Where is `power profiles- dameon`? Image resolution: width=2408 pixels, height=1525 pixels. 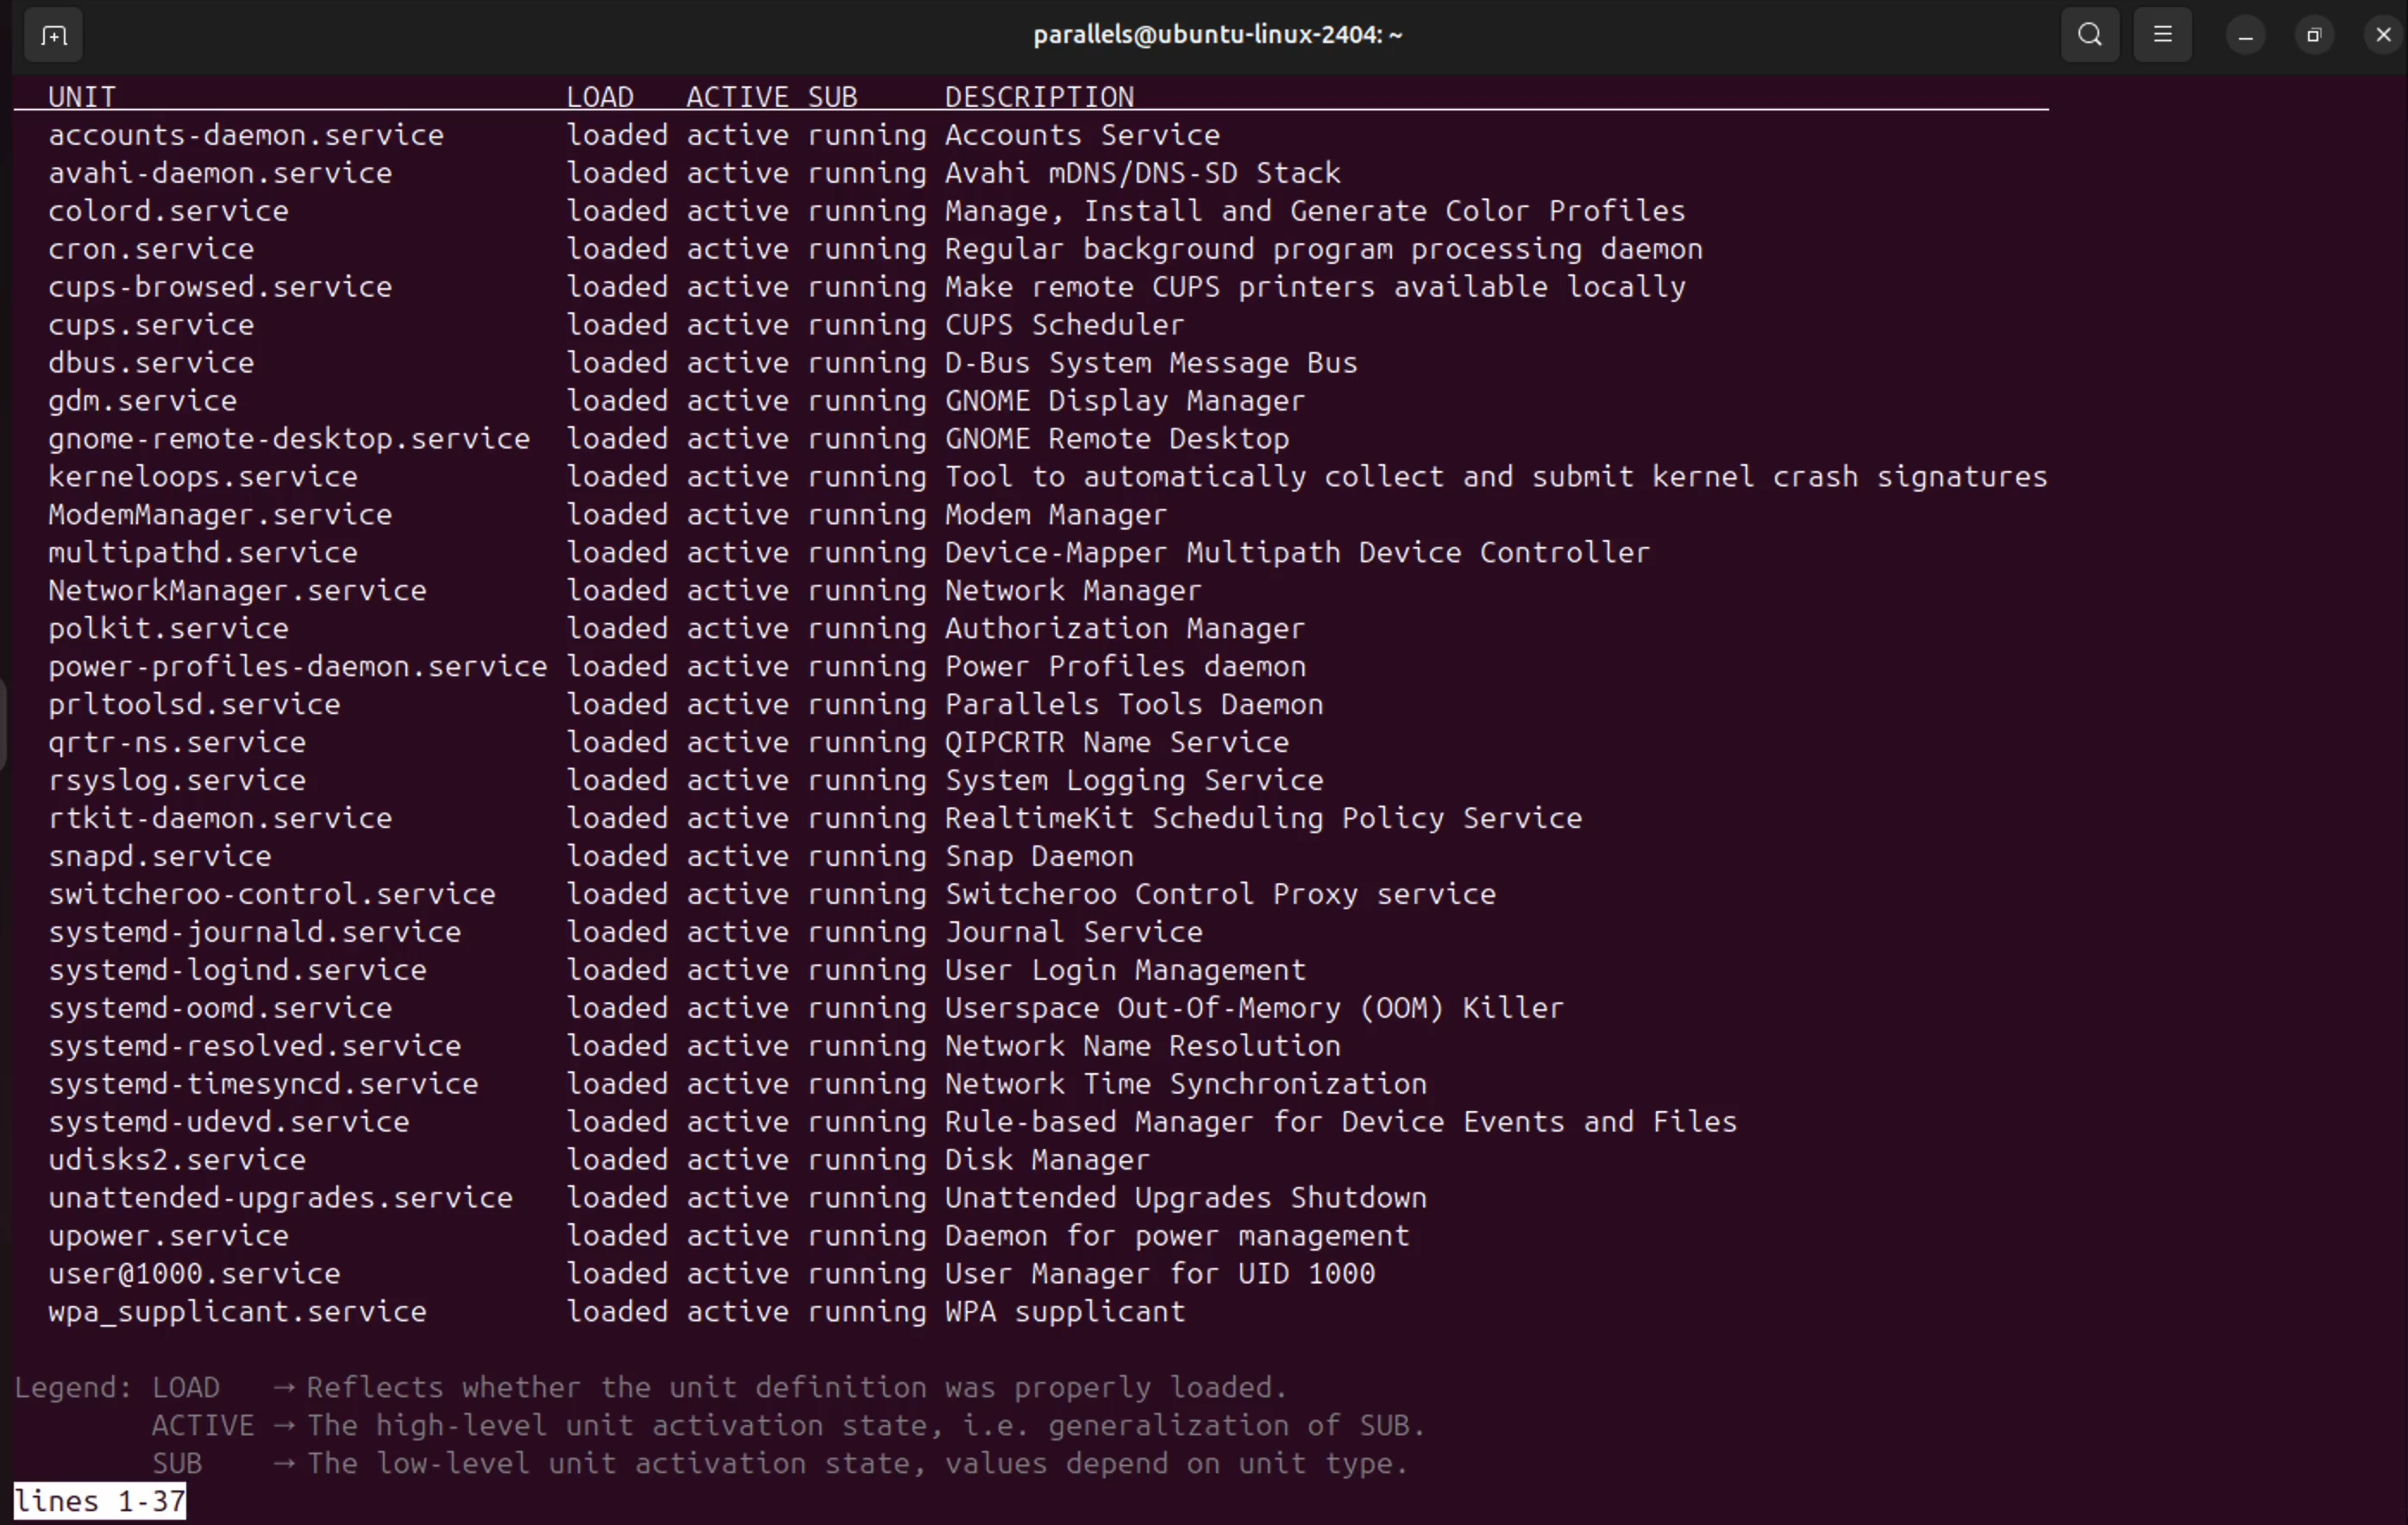
power profiles- dameon is located at coordinates (295, 670).